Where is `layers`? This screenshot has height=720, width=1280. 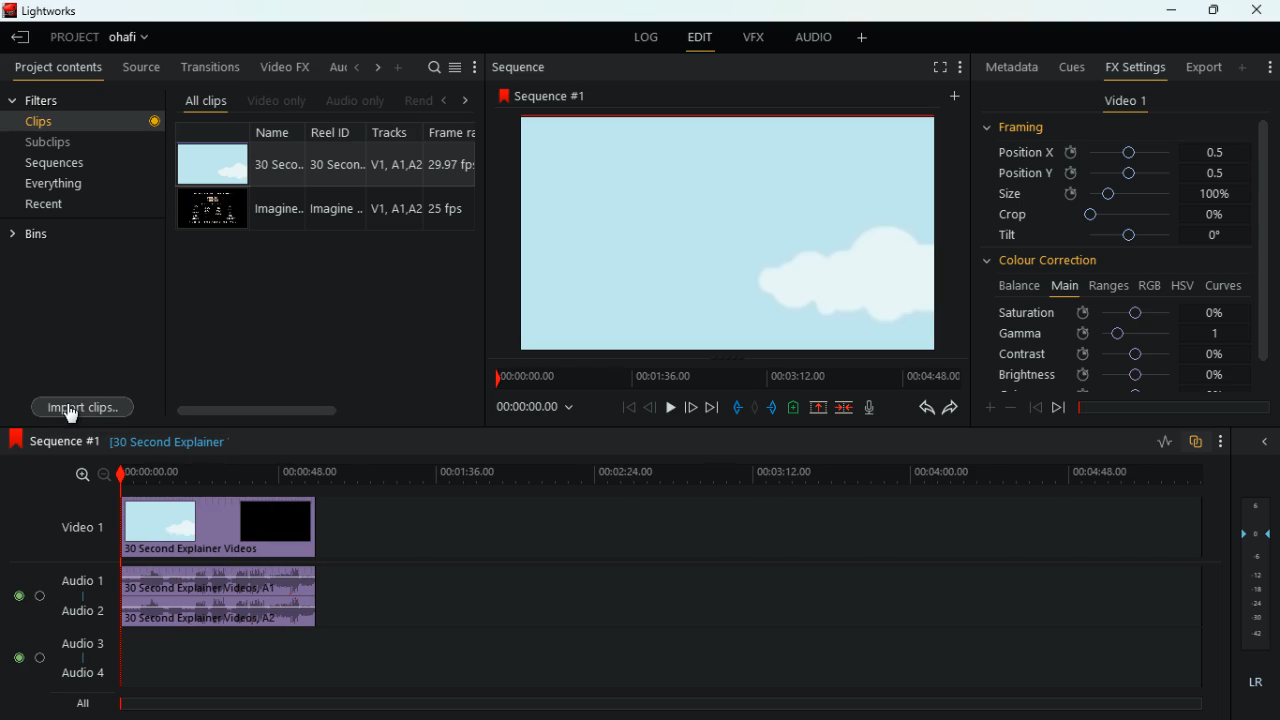
layers is located at coordinates (1253, 570).